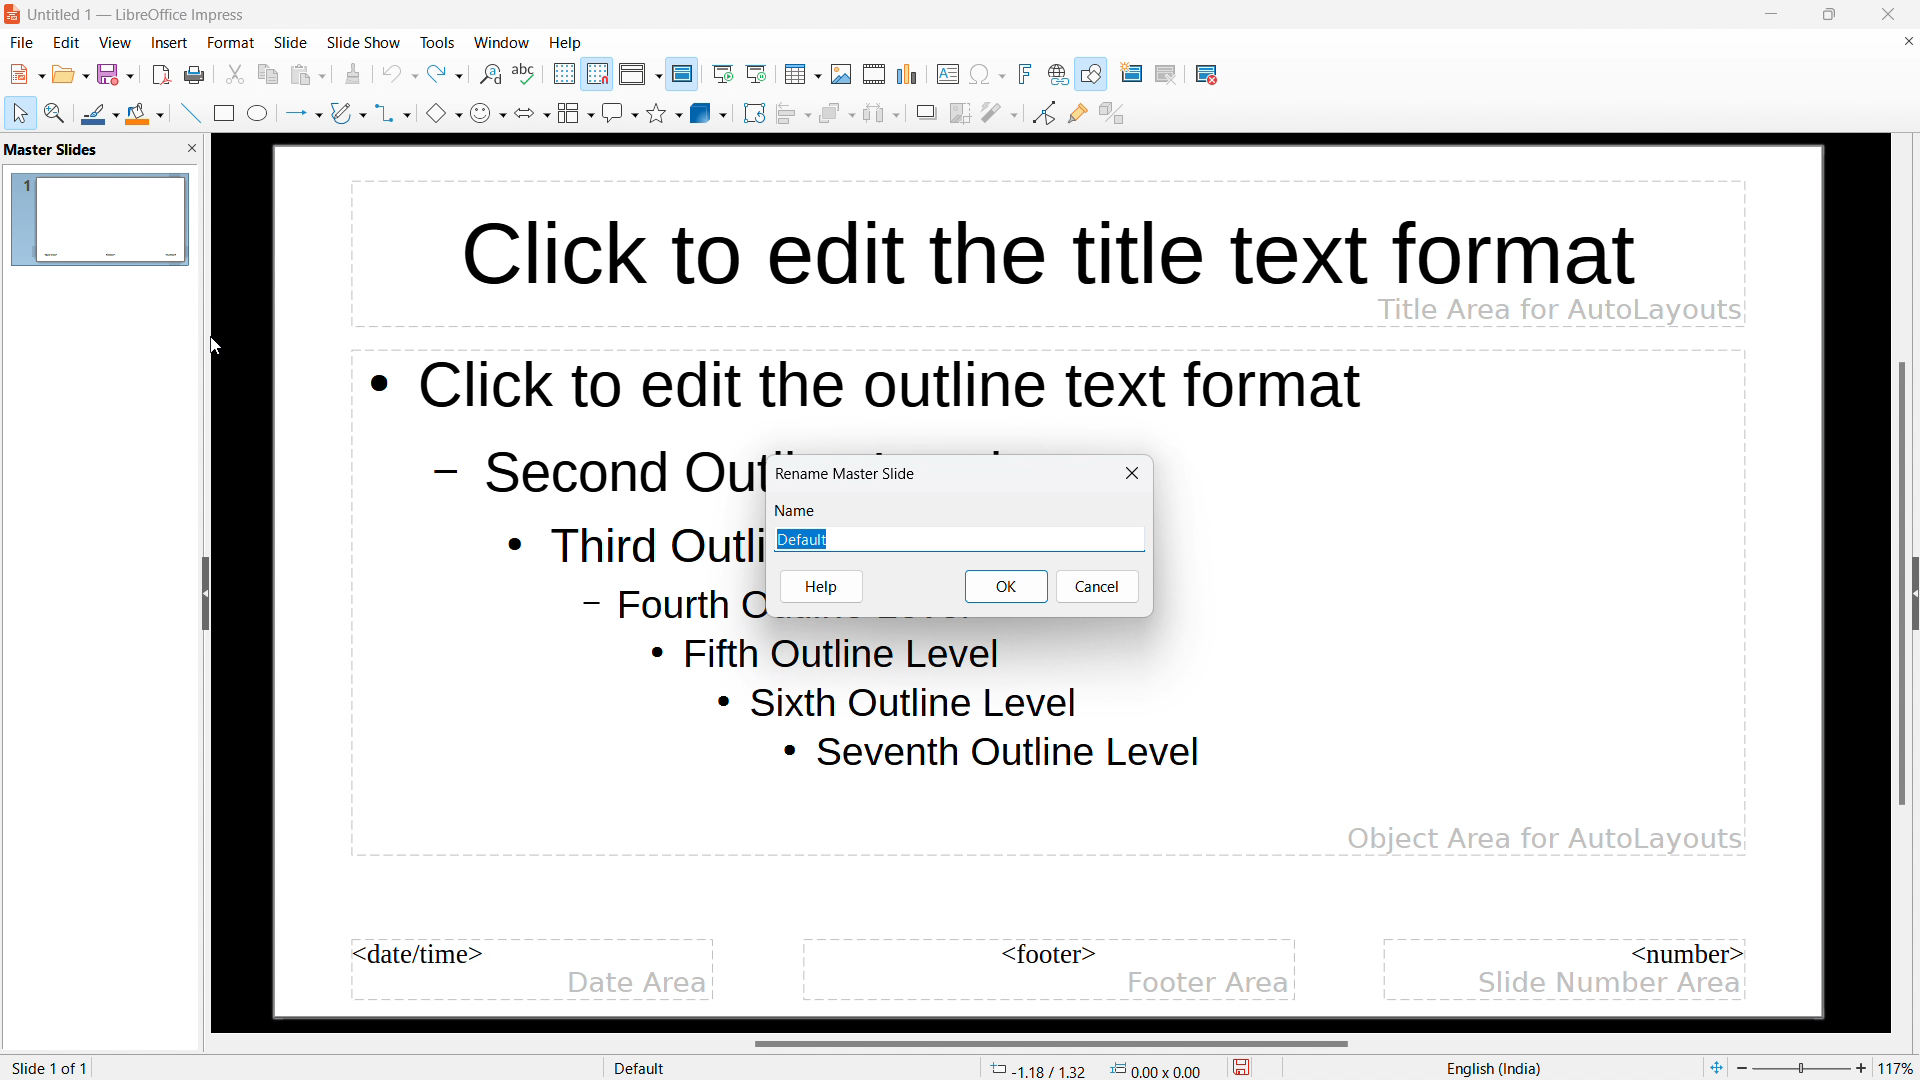 Image resolution: width=1920 pixels, height=1080 pixels. What do you see at coordinates (908, 74) in the screenshot?
I see `insert chart` at bounding box center [908, 74].